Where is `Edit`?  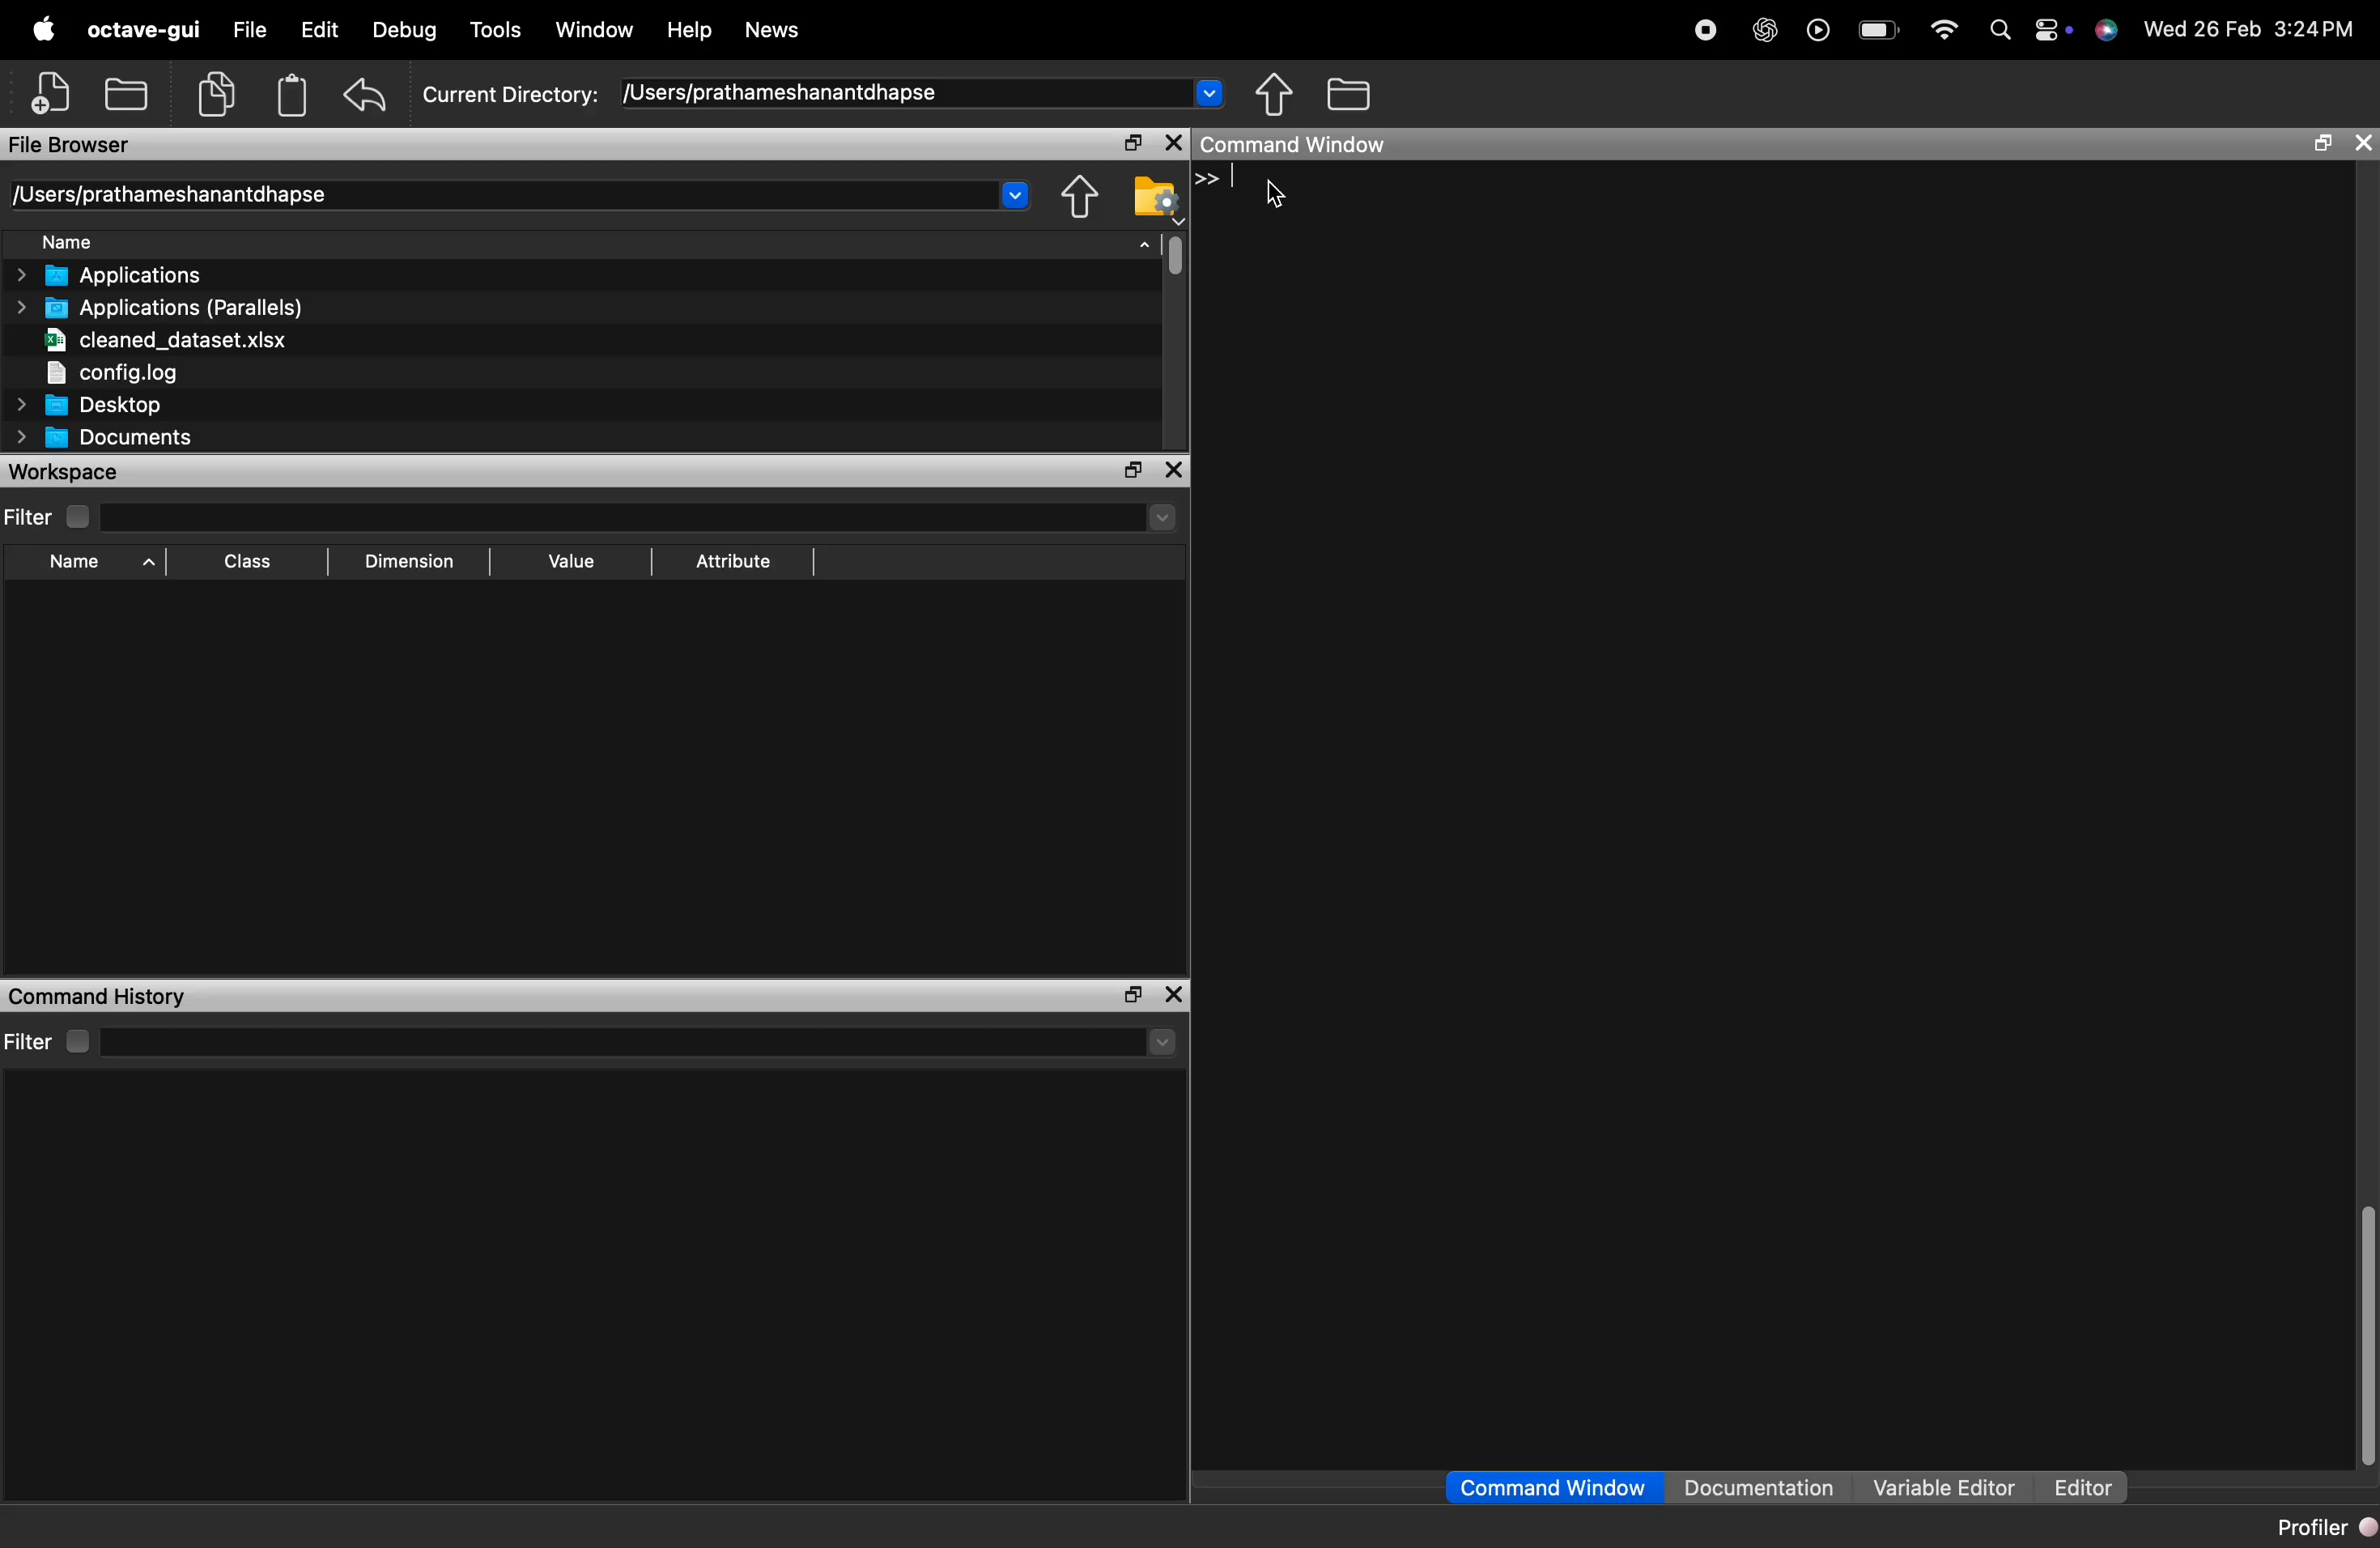
Edit is located at coordinates (317, 33).